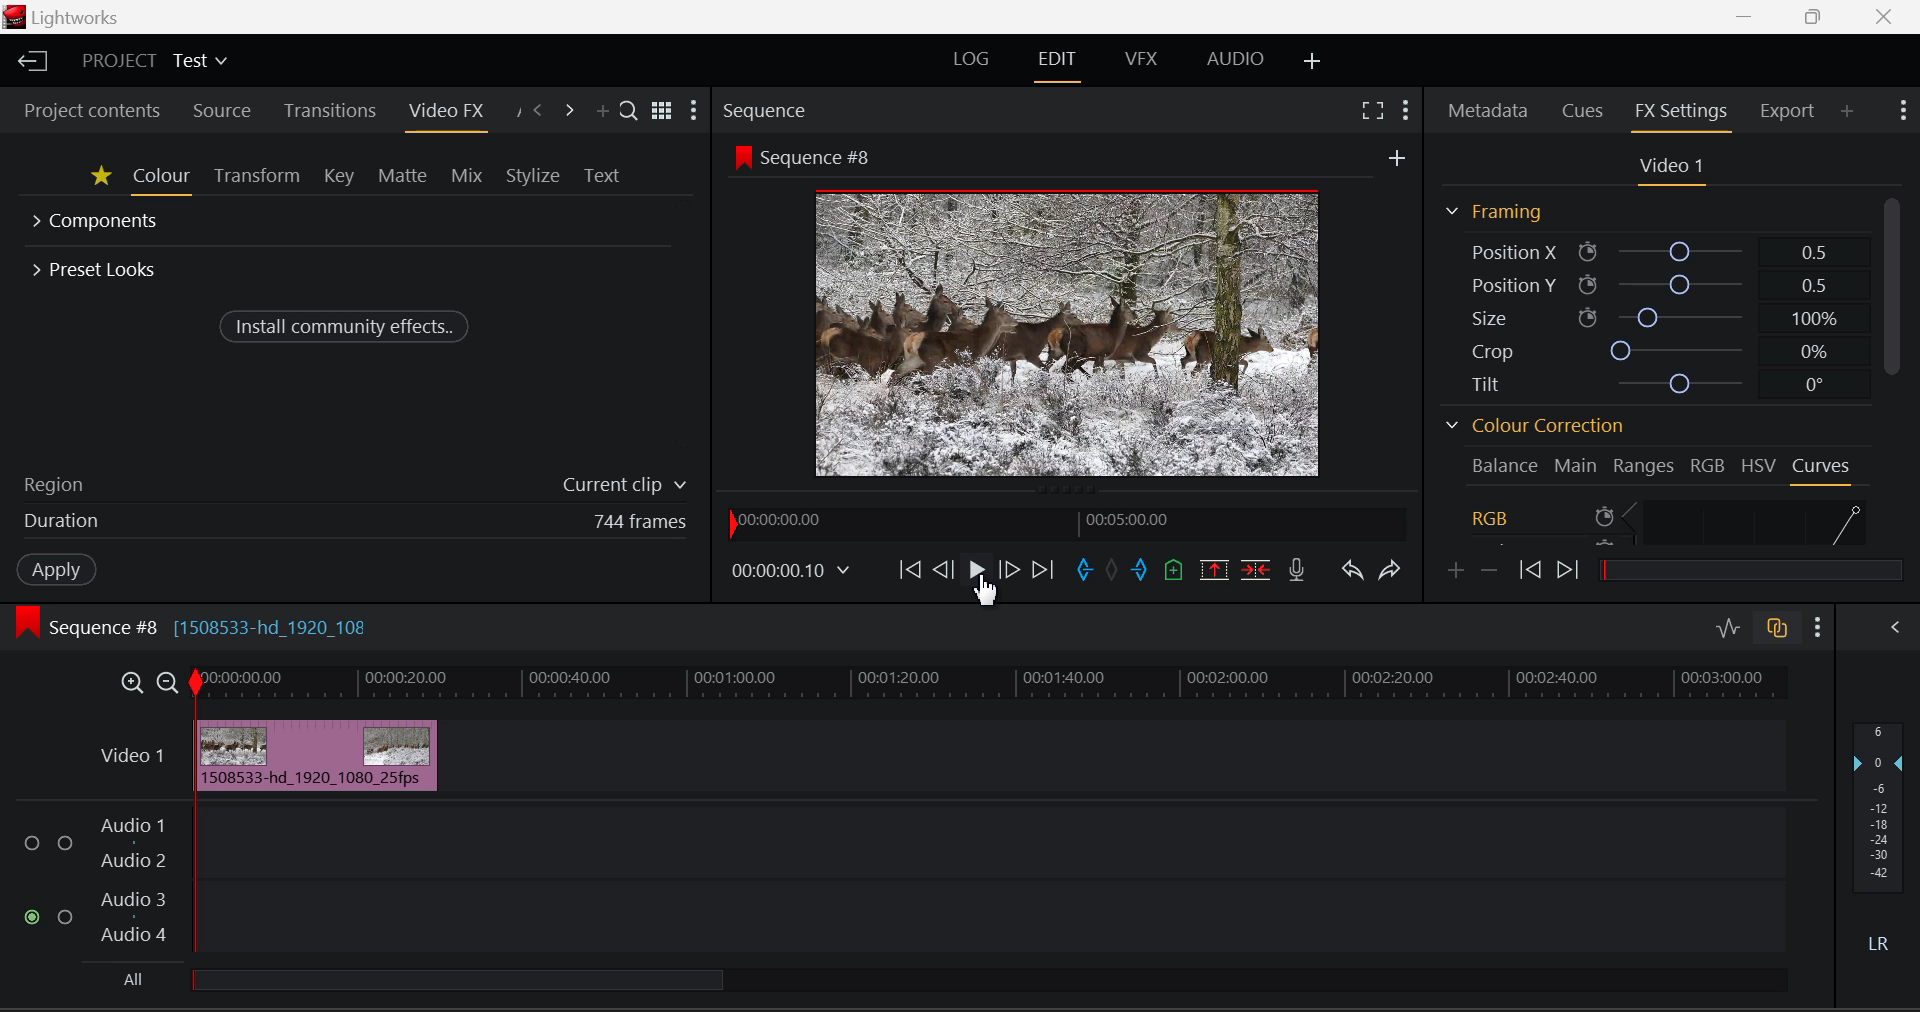 This screenshot has width=1920, height=1012. I want to click on Go Back, so click(943, 568).